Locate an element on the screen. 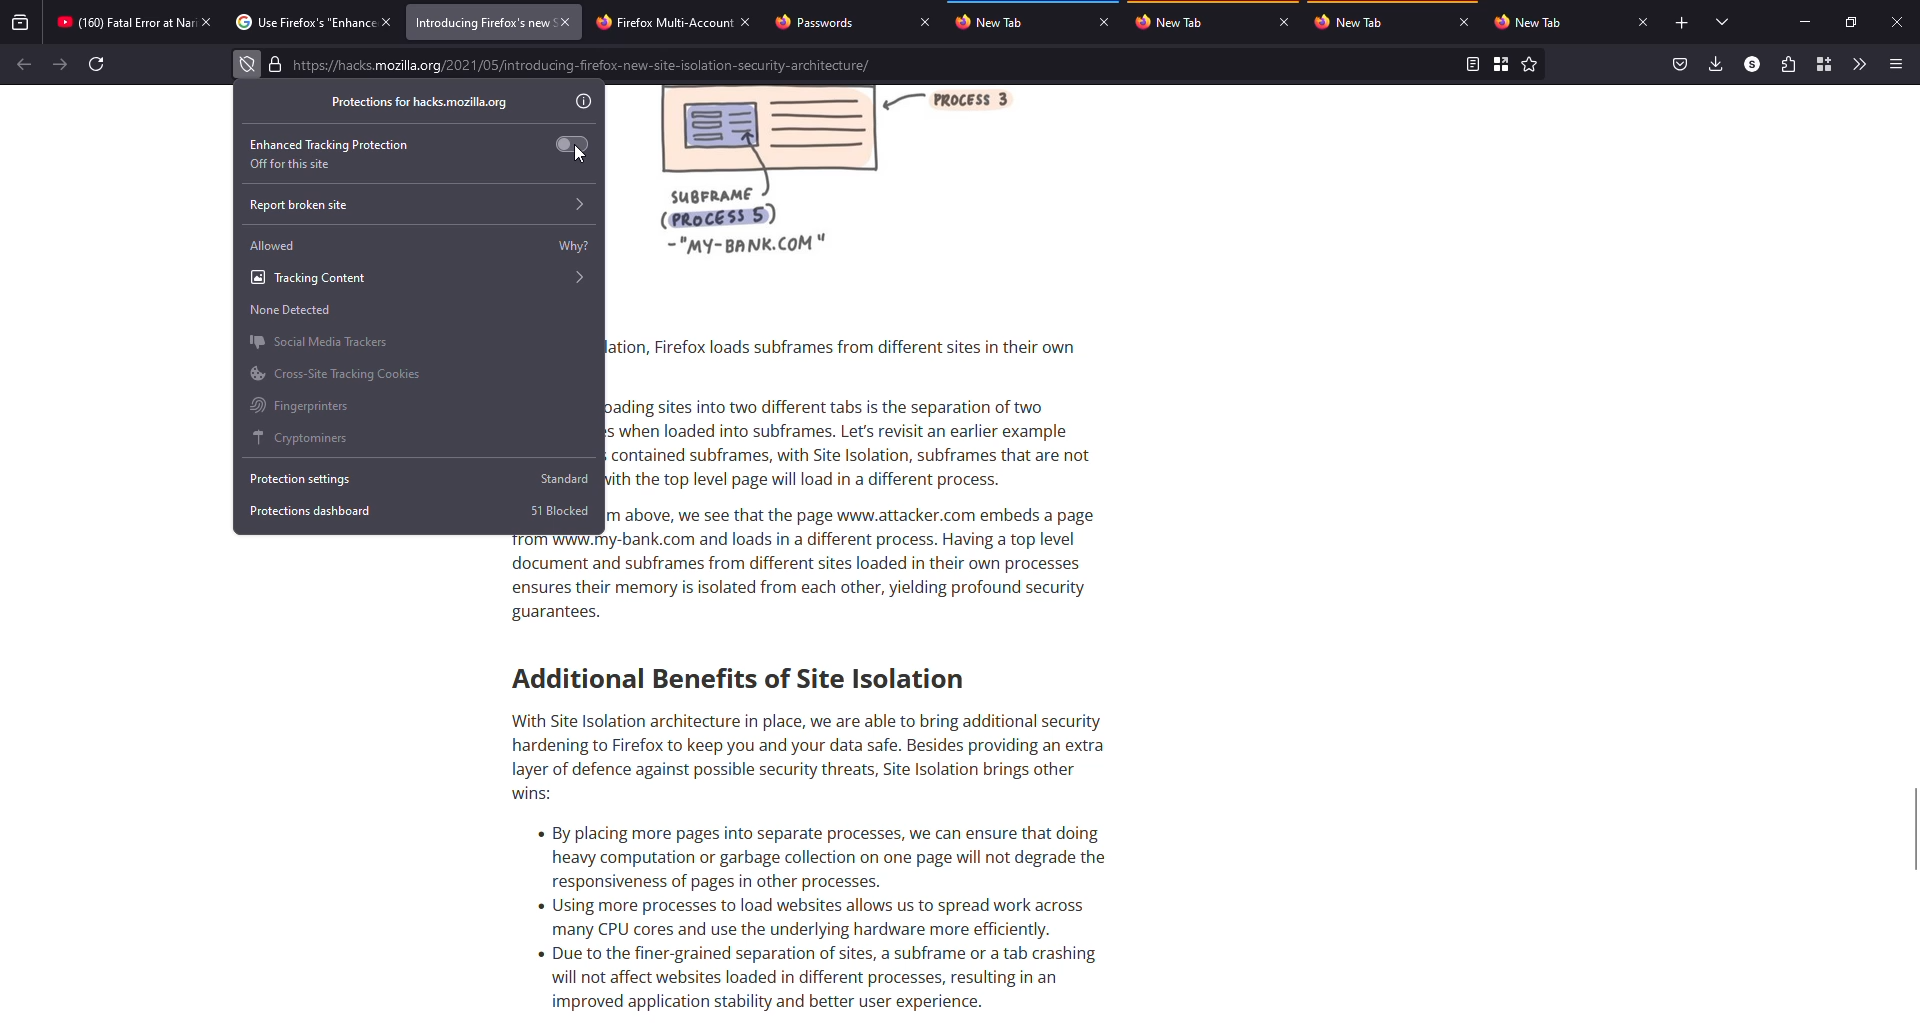 Image resolution: width=1920 pixels, height=1030 pixels. reload is located at coordinates (99, 64).